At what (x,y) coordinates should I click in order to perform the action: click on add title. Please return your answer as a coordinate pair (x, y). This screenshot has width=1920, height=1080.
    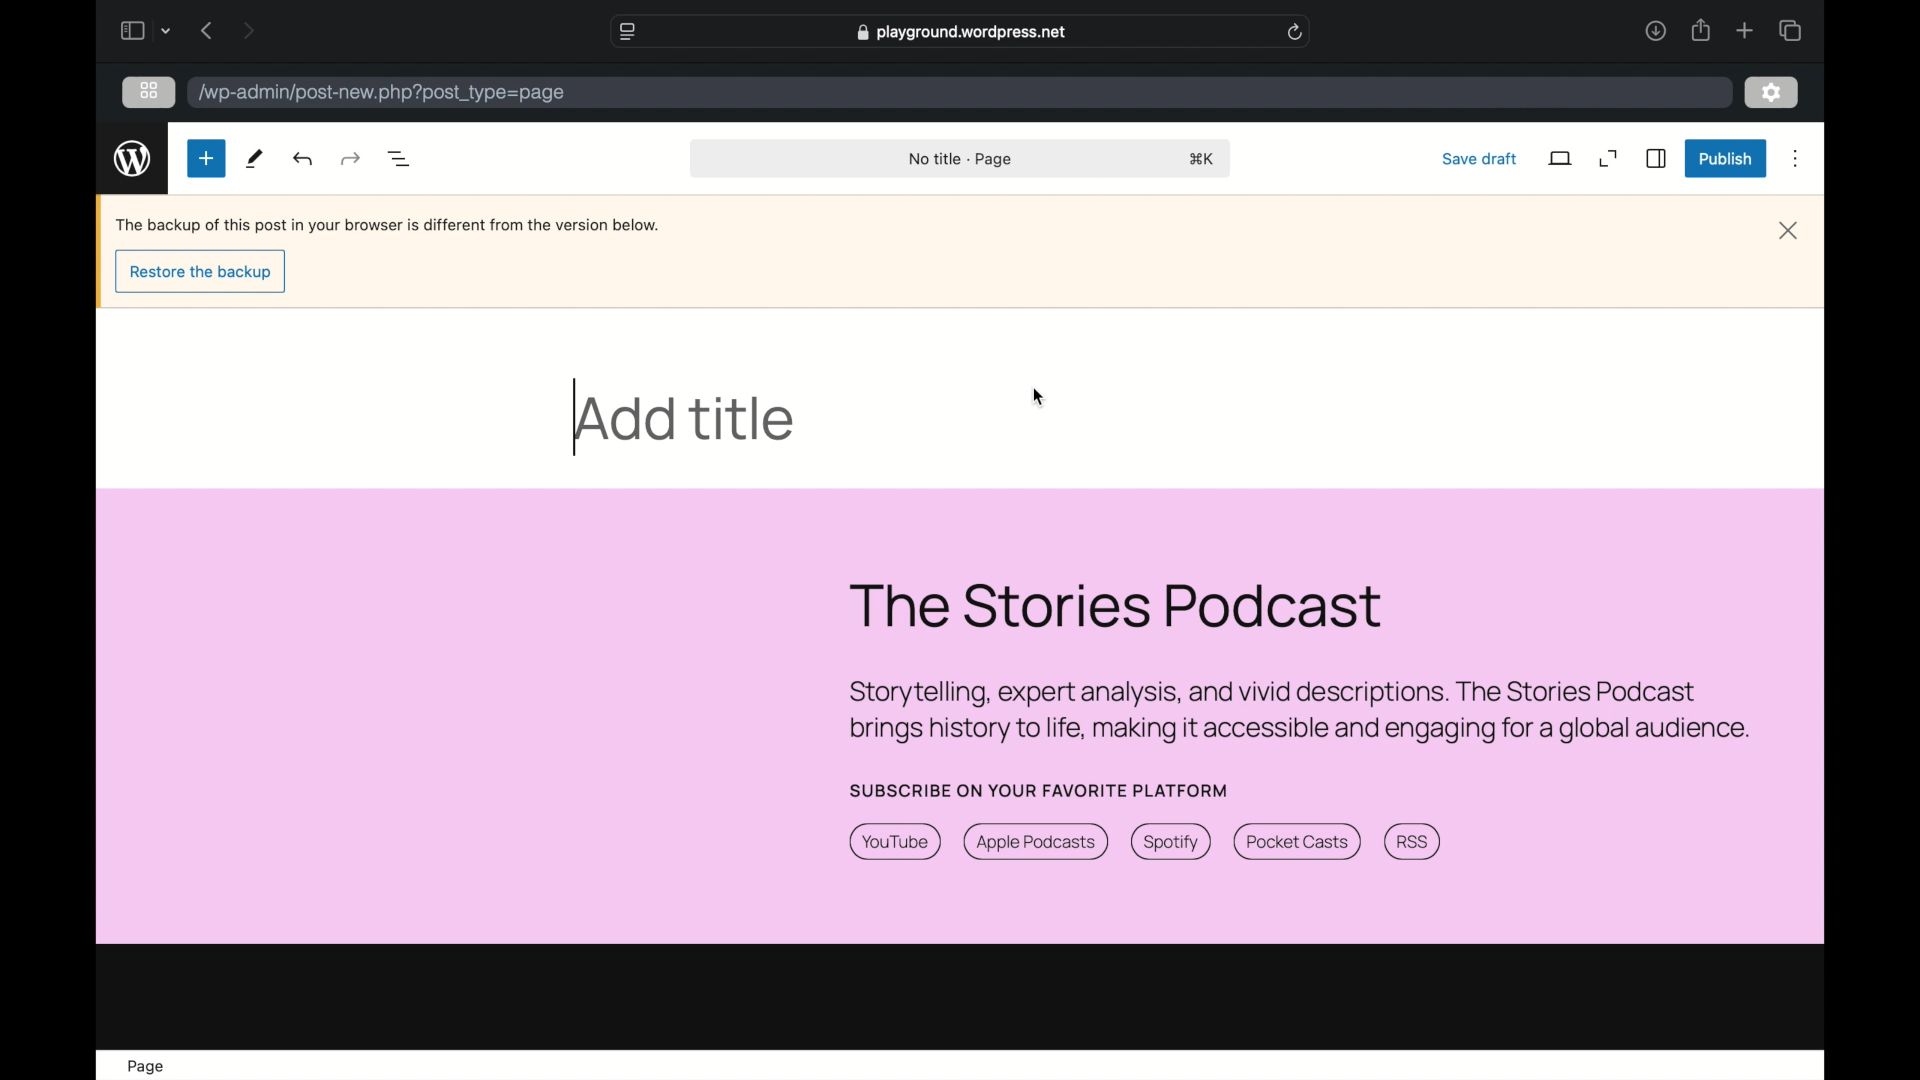
    Looking at the image, I should click on (689, 418).